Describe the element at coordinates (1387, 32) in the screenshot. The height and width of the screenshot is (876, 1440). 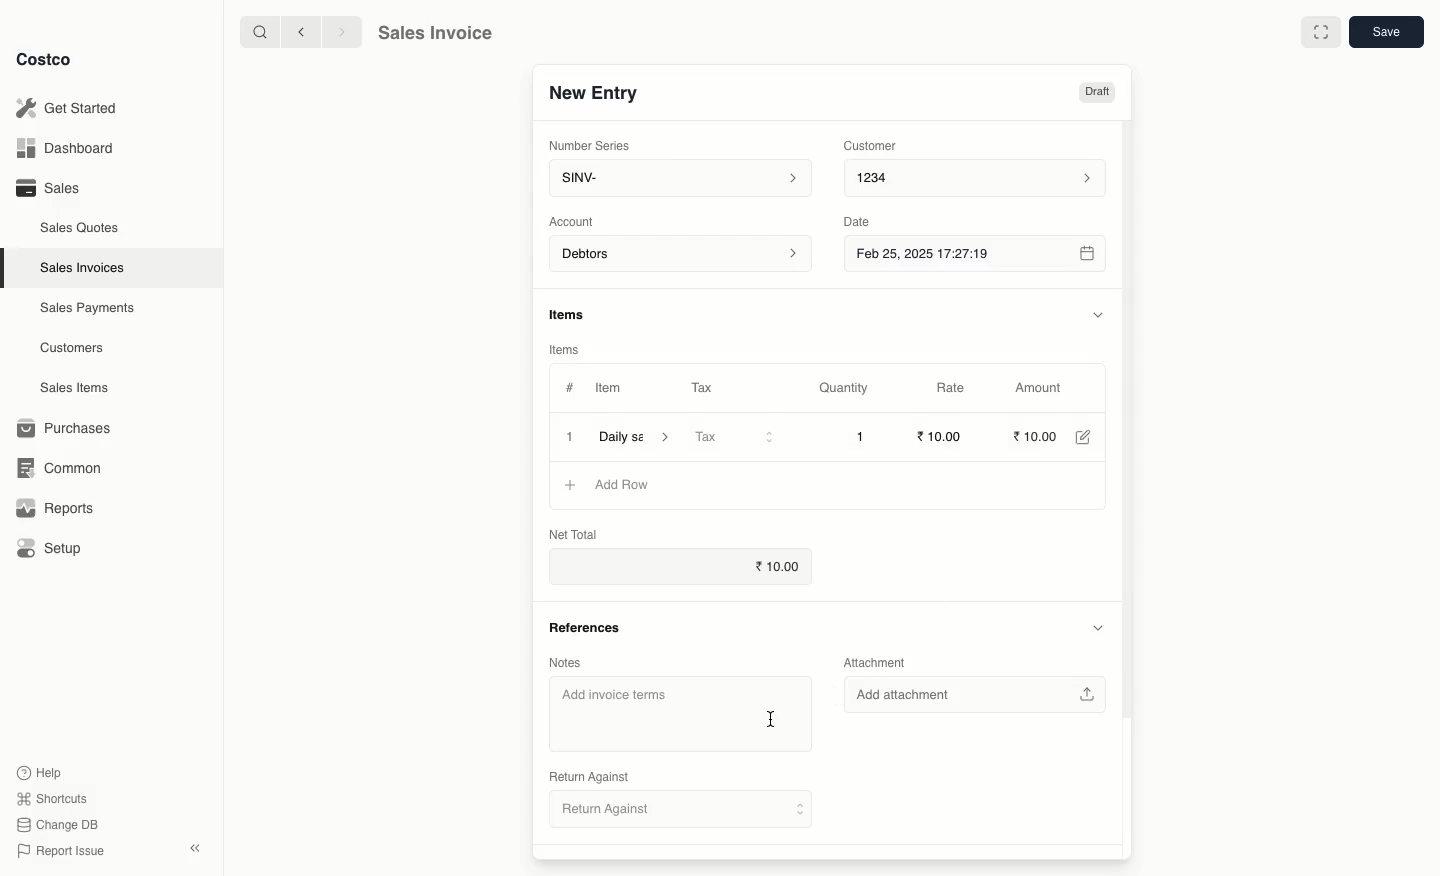
I see `Save` at that location.